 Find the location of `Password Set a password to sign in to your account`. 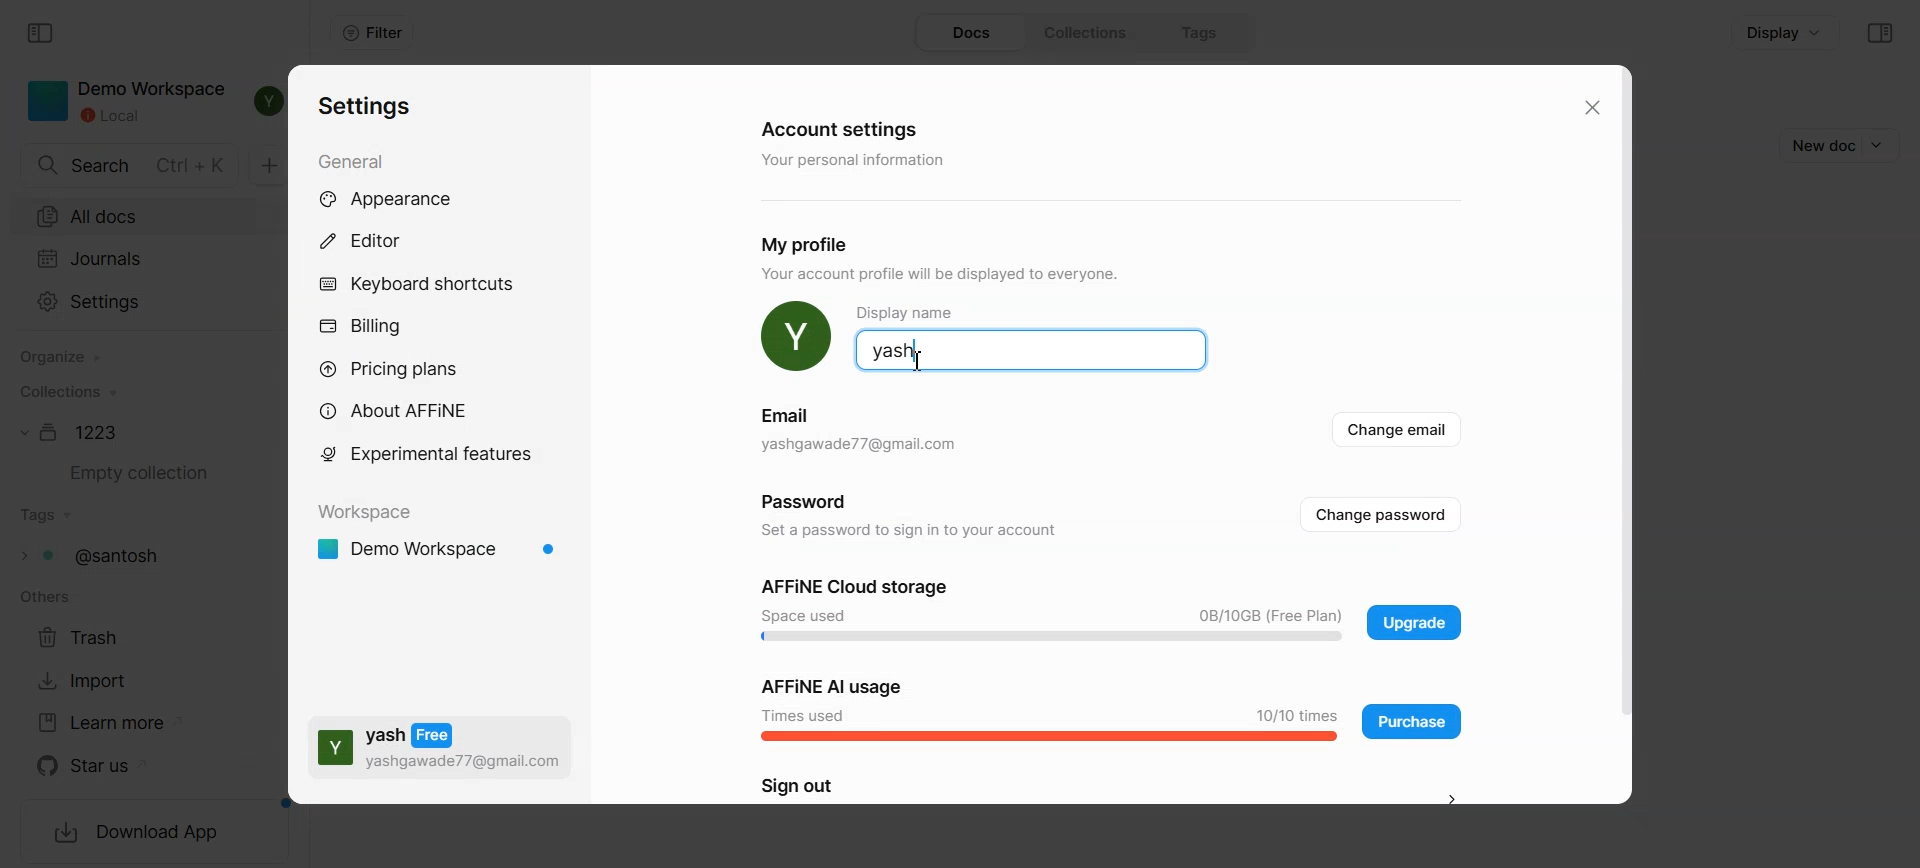

Password Set a password to sign in to your account is located at coordinates (904, 515).